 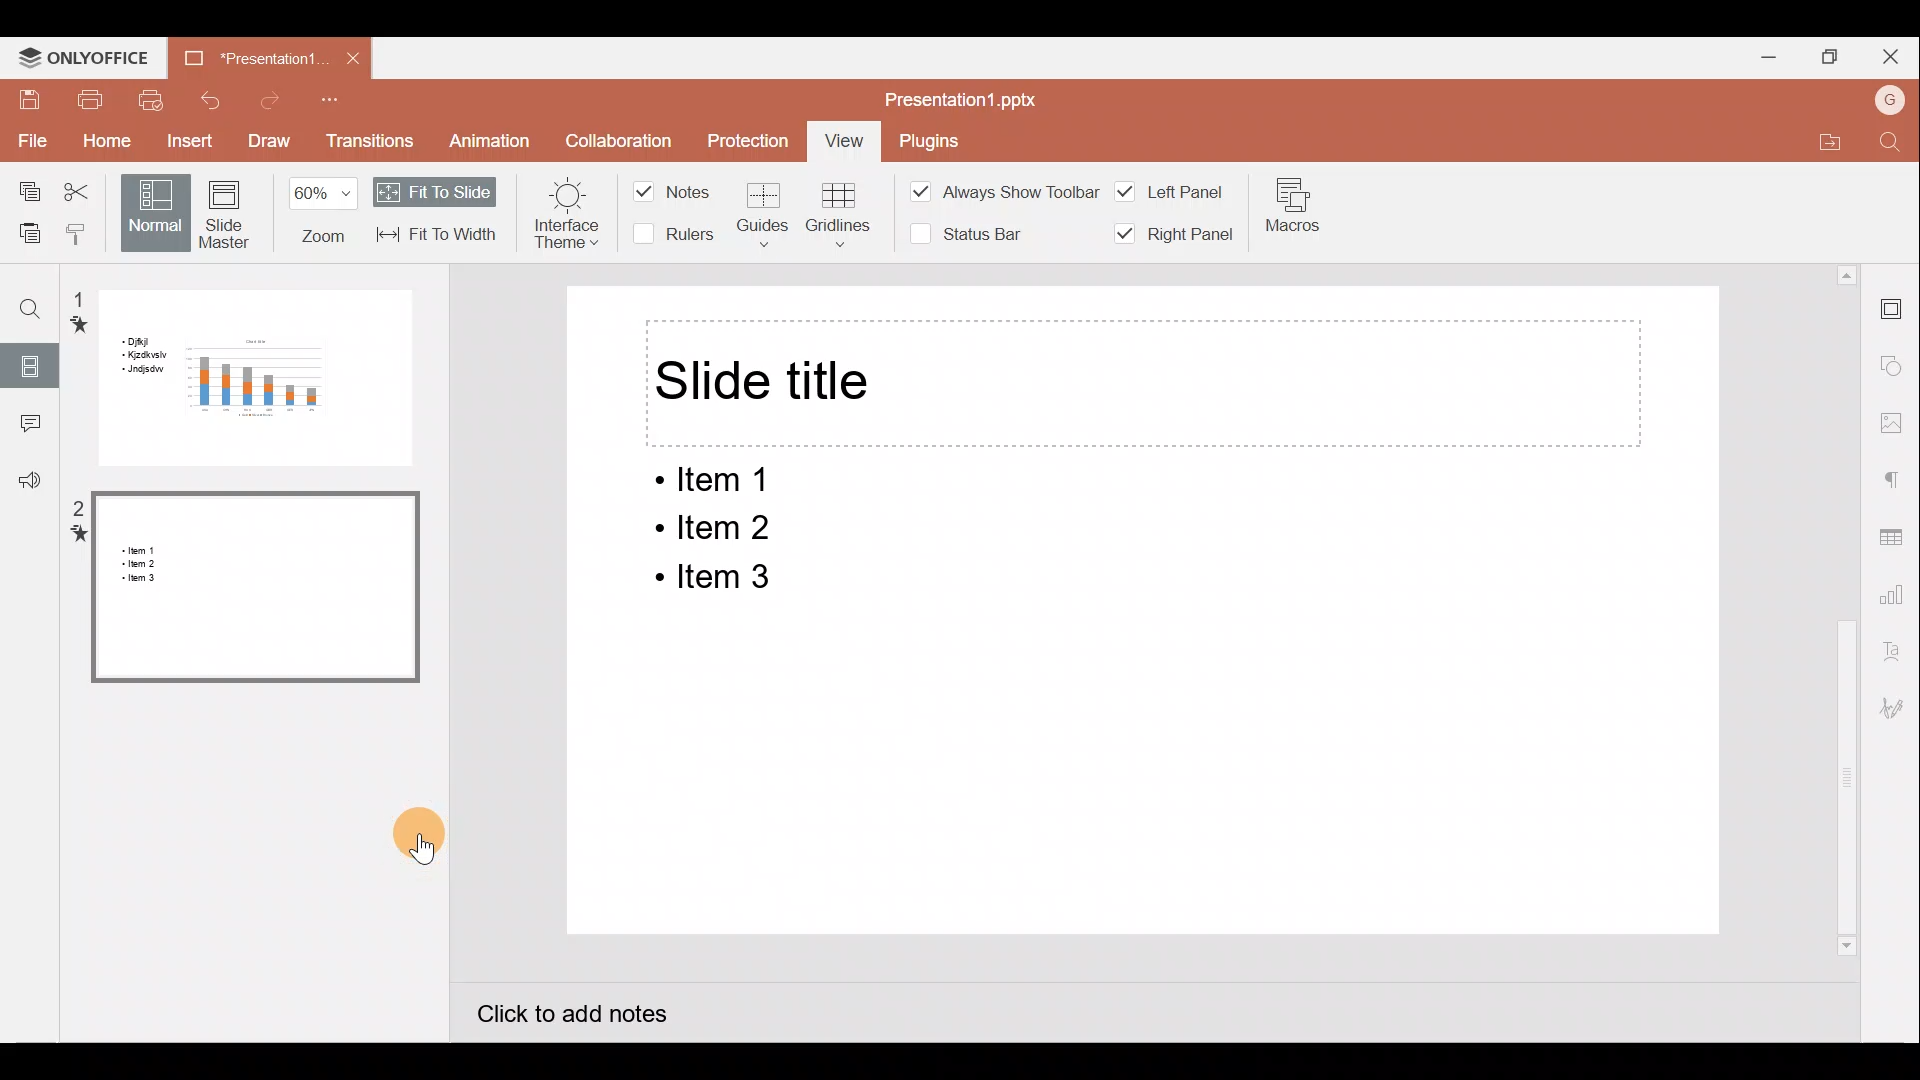 What do you see at coordinates (1895, 363) in the screenshot?
I see `Shapes settings` at bounding box center [1895, 363].